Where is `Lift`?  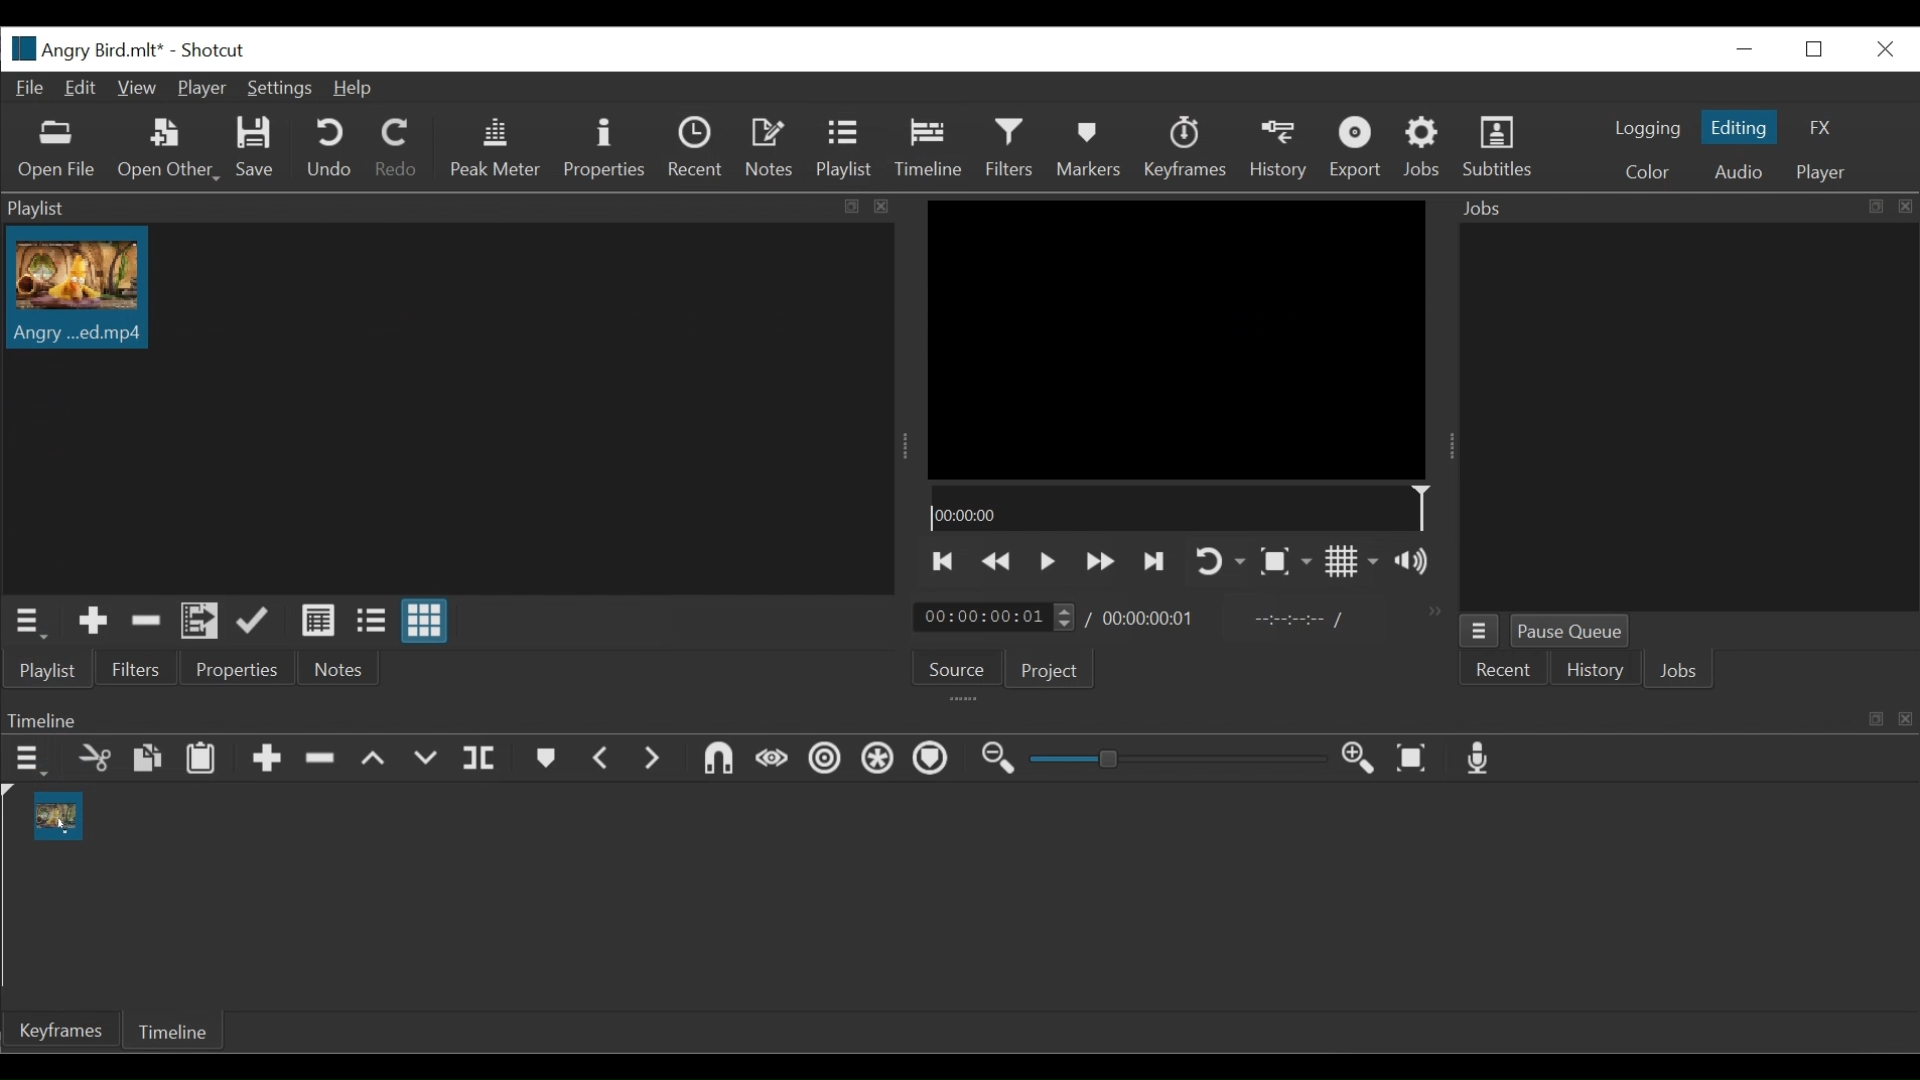
Lift is located at coordinates (373, 759).